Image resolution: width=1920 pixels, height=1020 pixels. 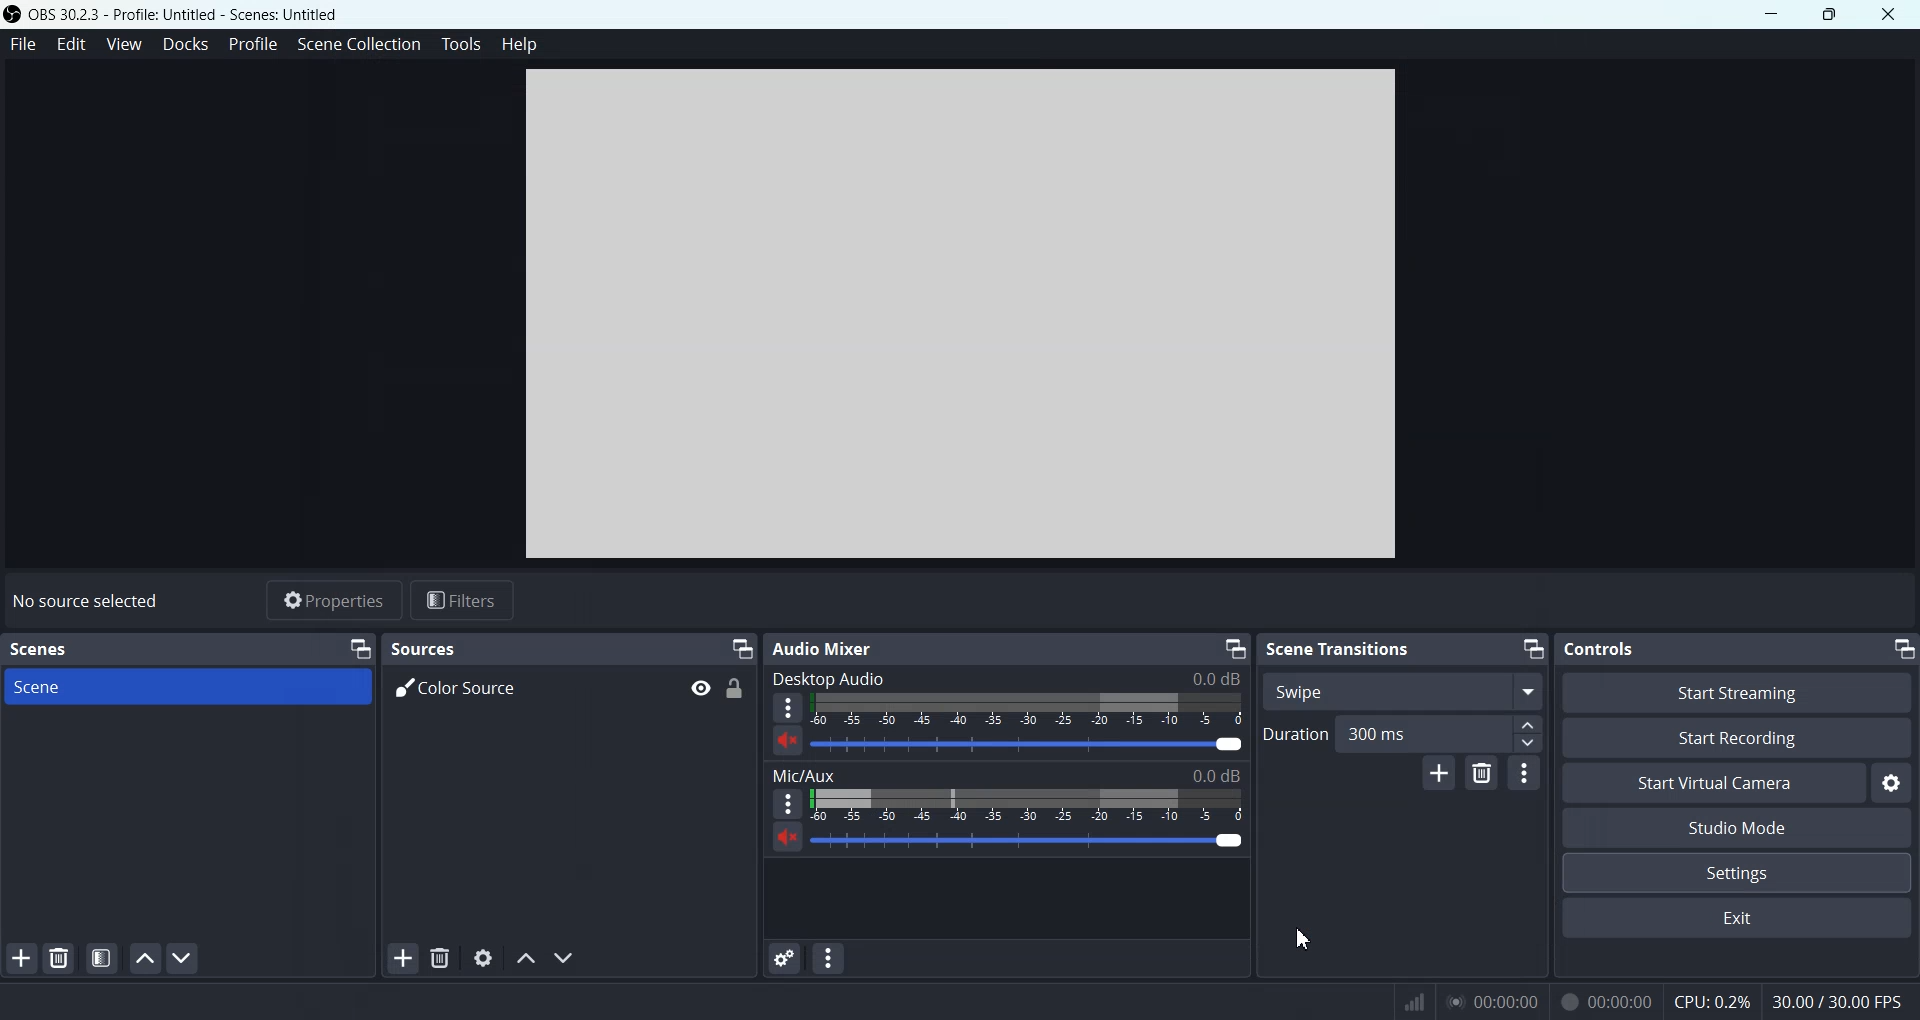 I want to click on Minimize, so click(x=1904, y=648).